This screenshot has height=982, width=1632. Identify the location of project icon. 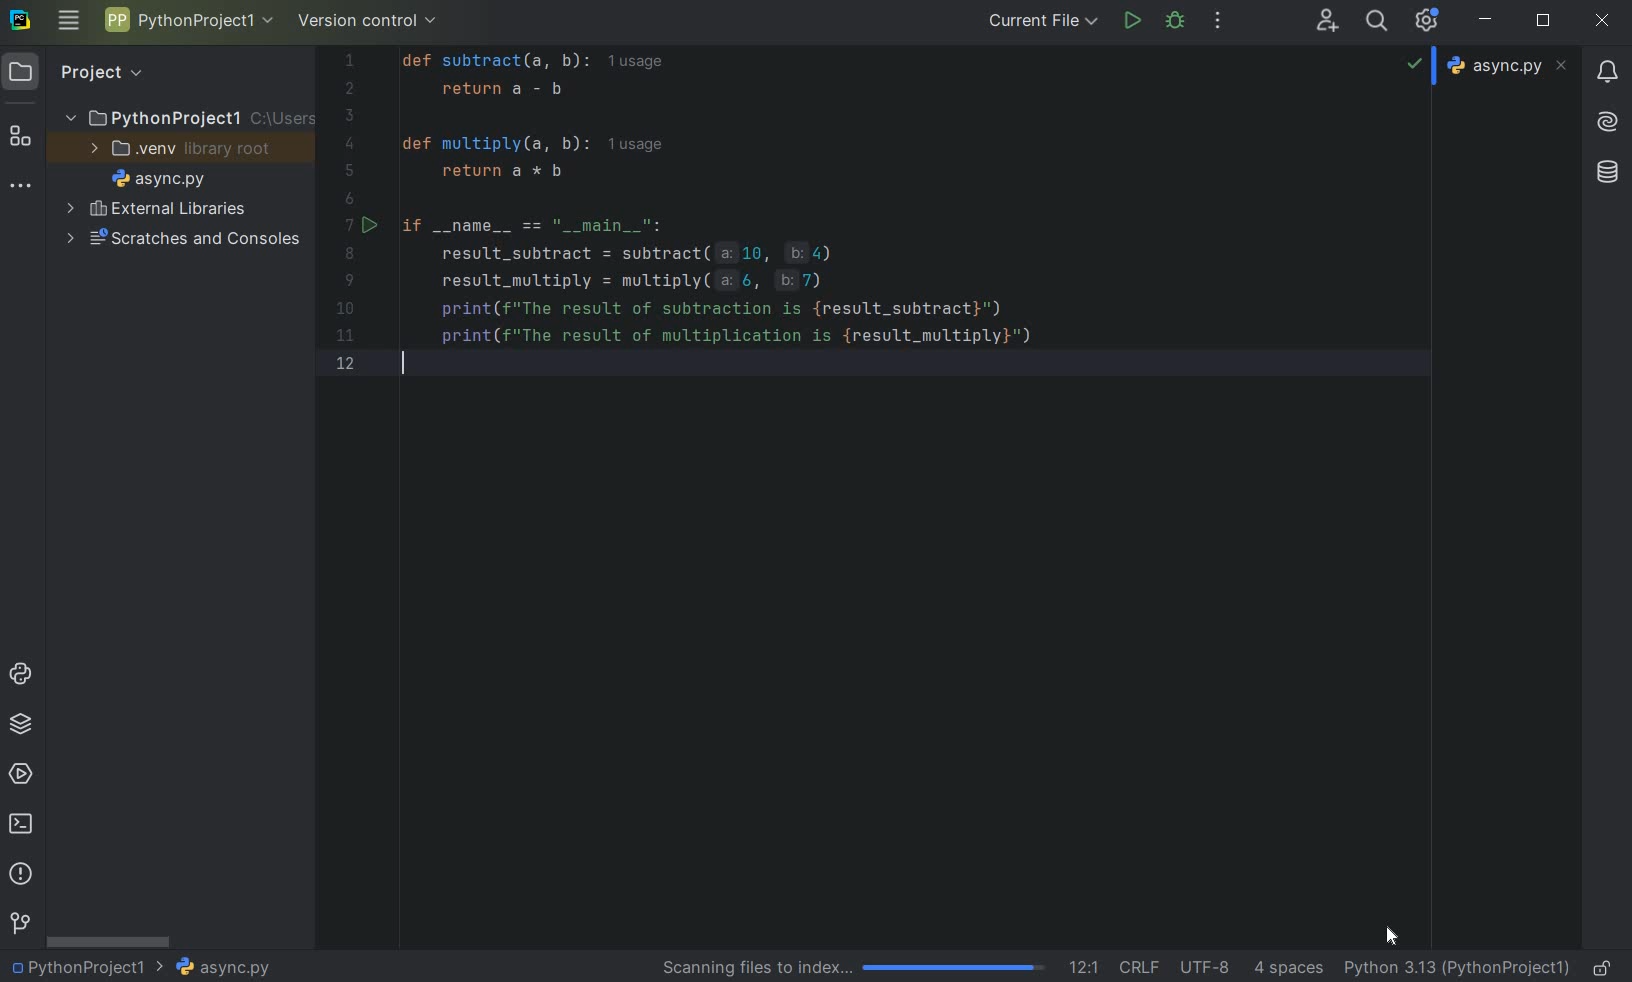
(24, 72).